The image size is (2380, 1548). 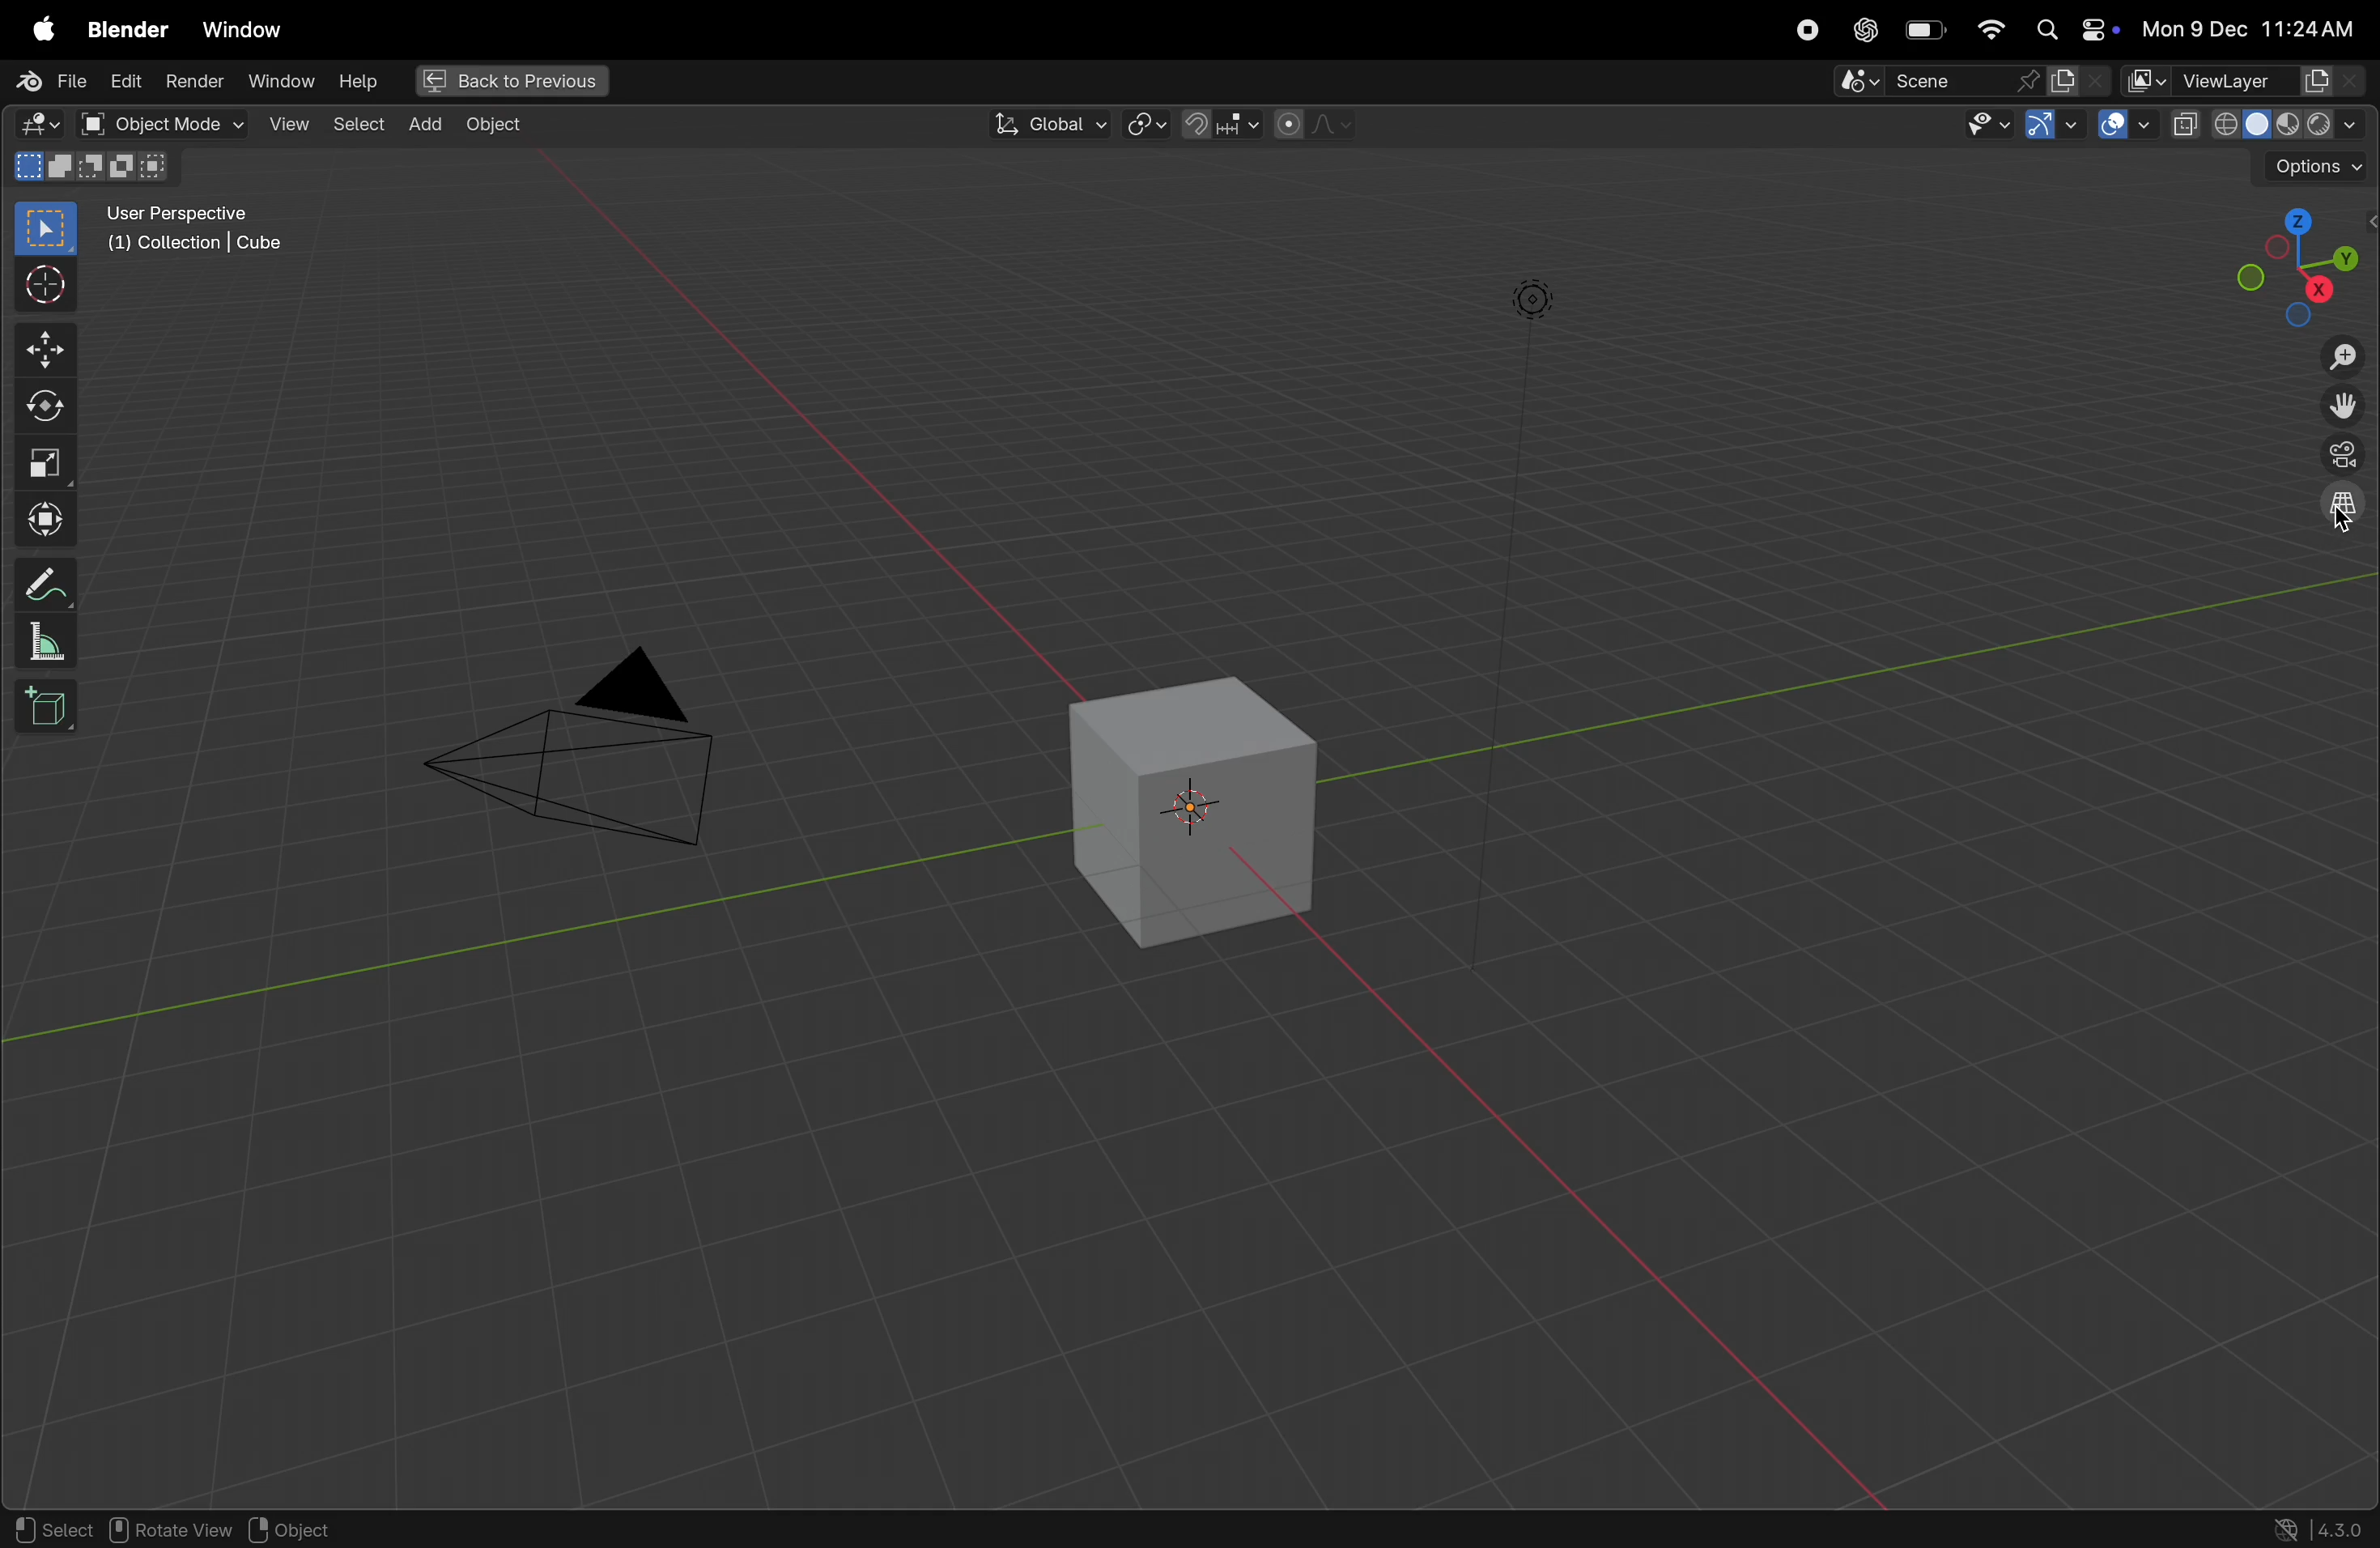 I want to click on cube, so click(x=1202, y=817).